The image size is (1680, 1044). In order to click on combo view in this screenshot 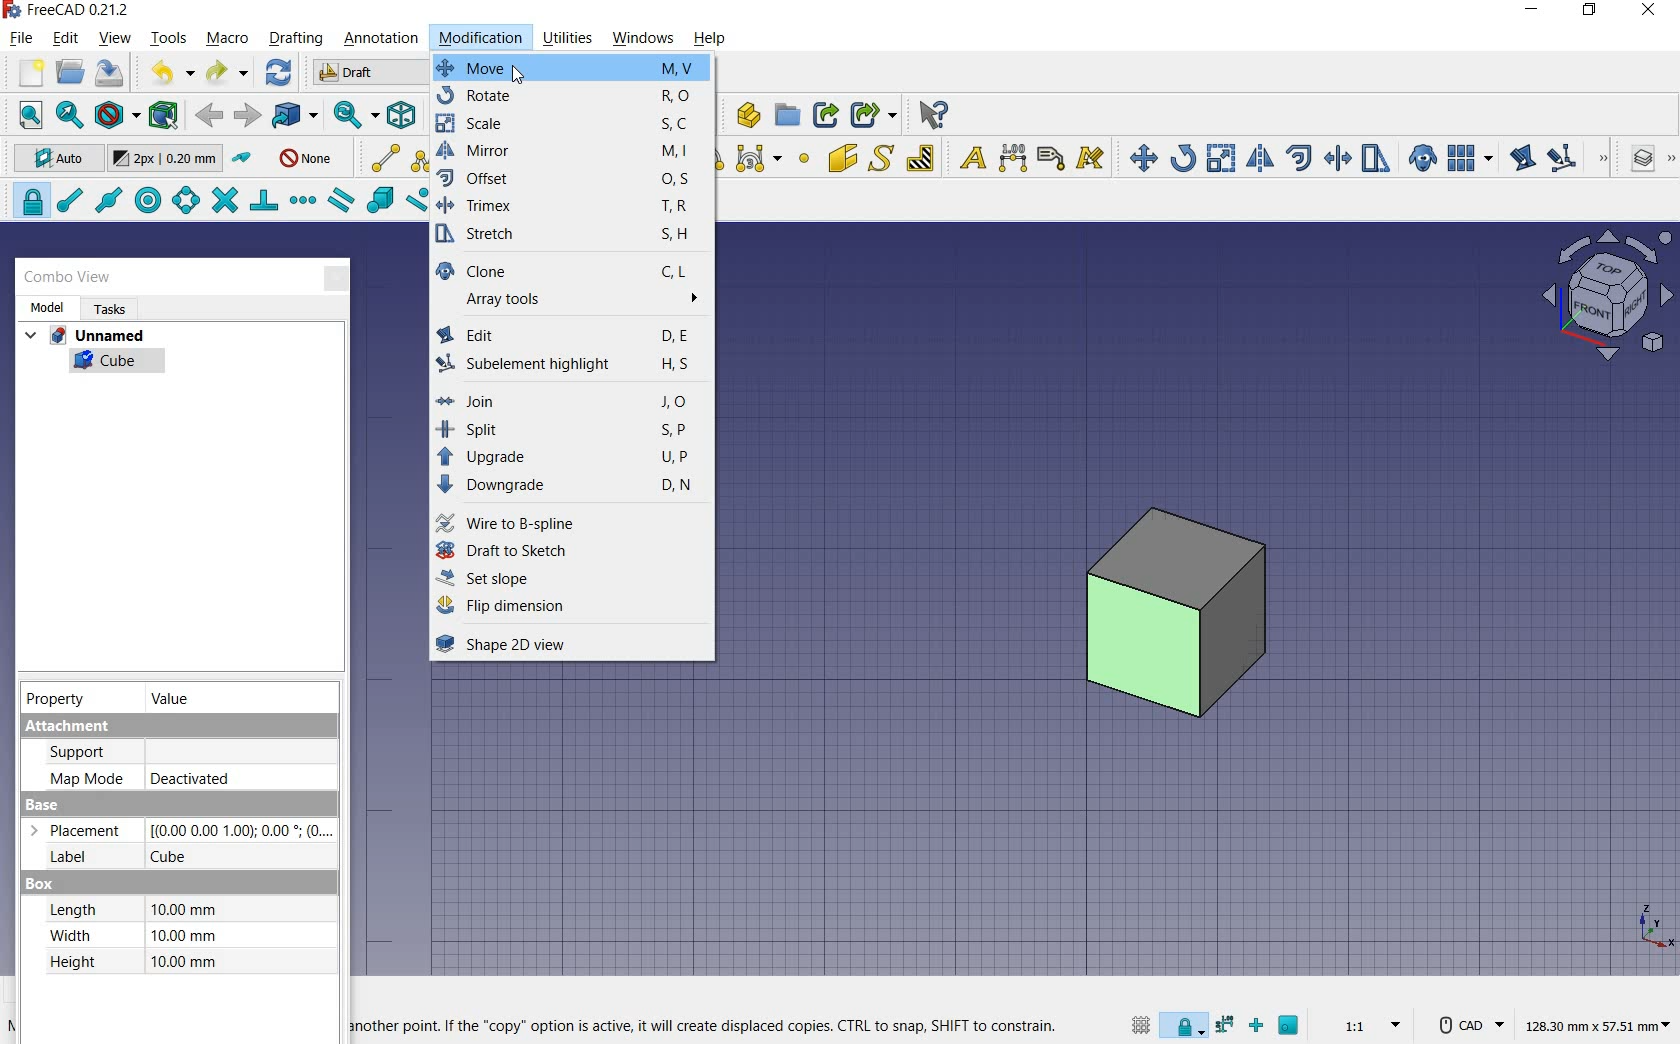, I will do `click(69, 279)`.